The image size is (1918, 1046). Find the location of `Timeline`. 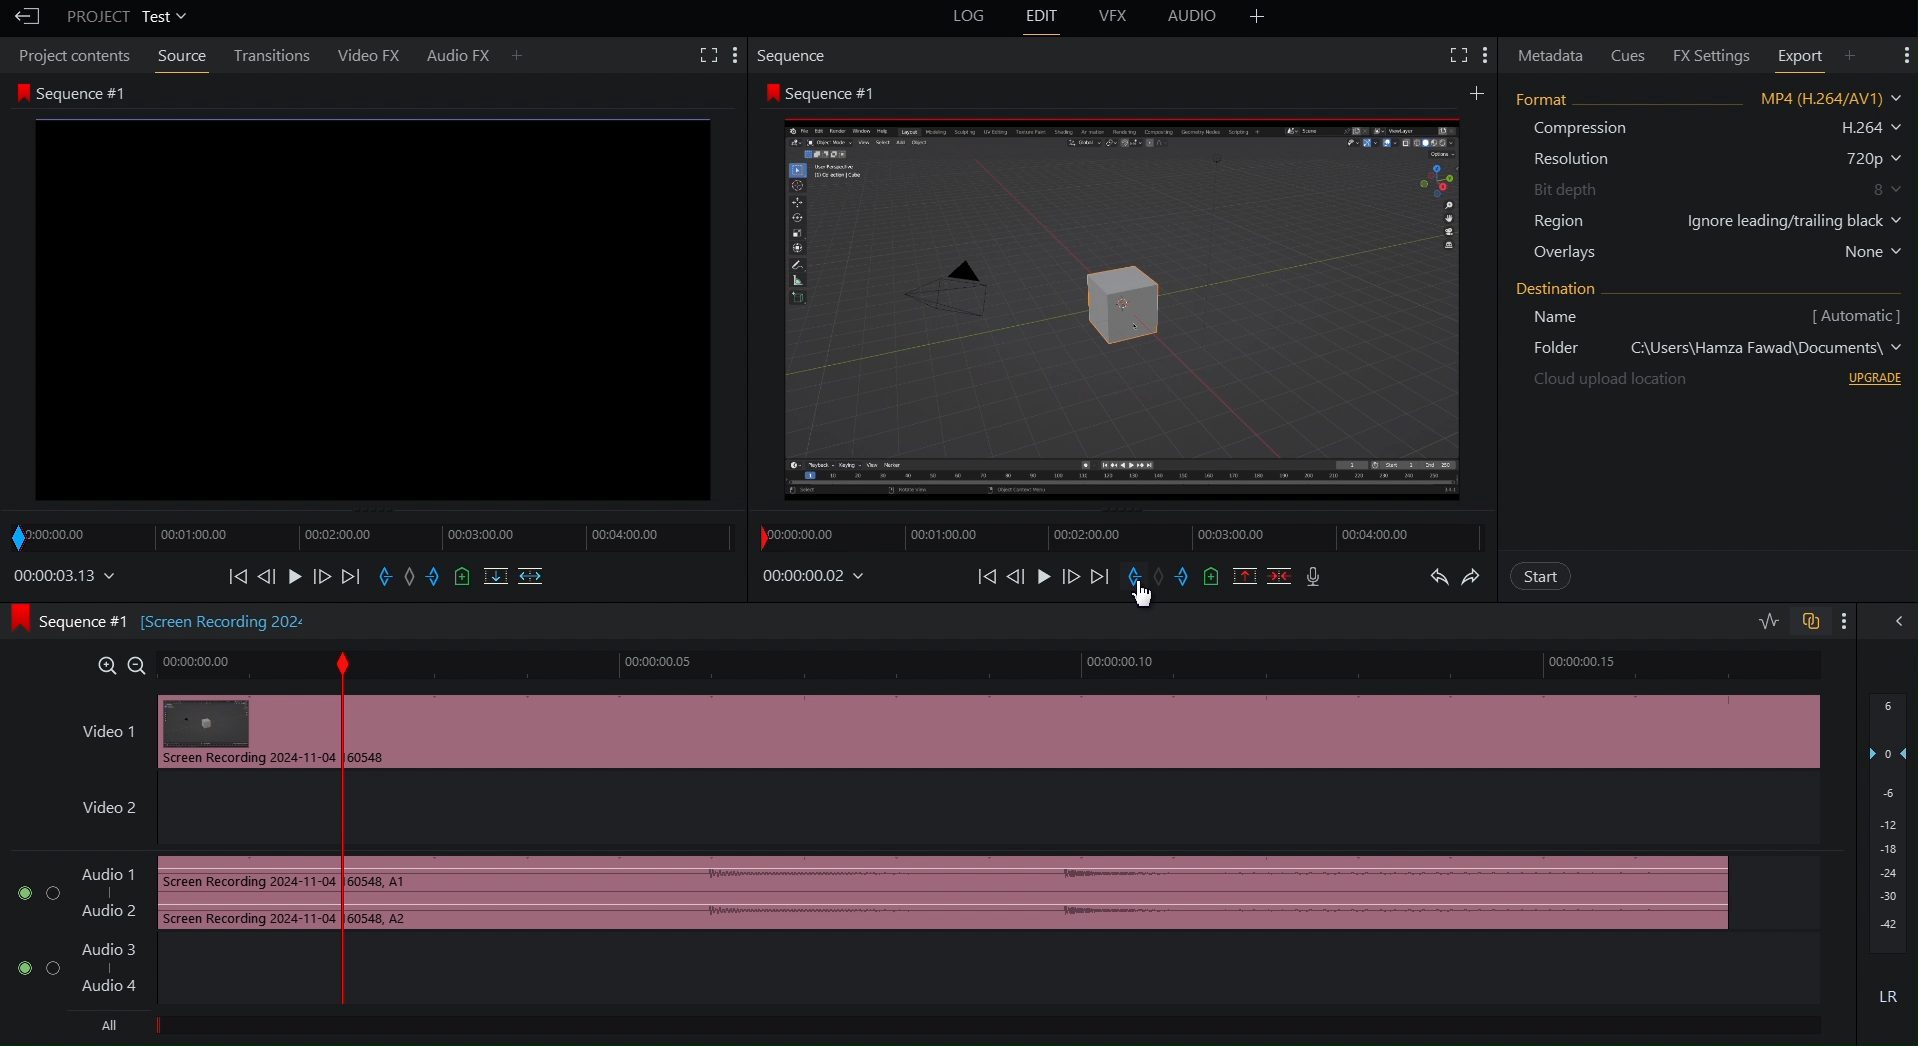

Timeline is located at coordinates (233, 660).